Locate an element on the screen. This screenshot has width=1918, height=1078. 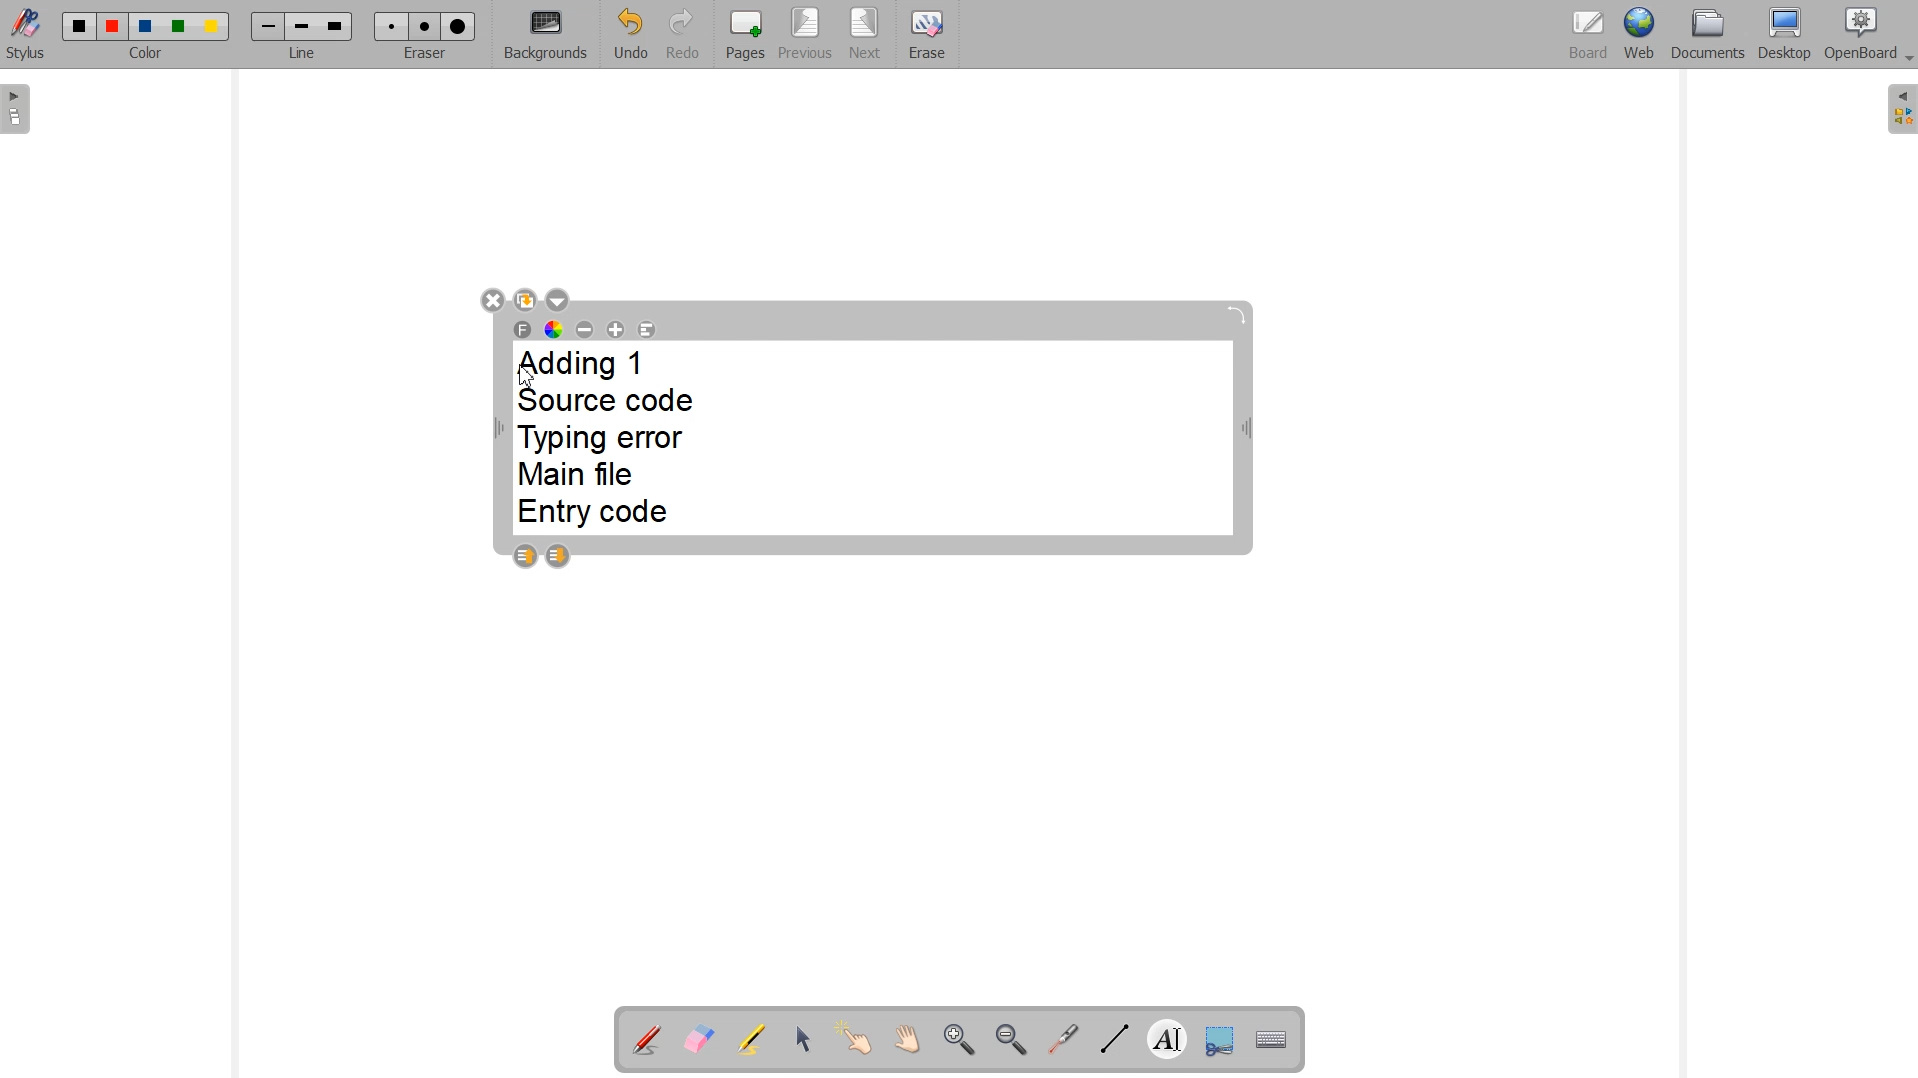
Web is located at coordinates (1639, 35).